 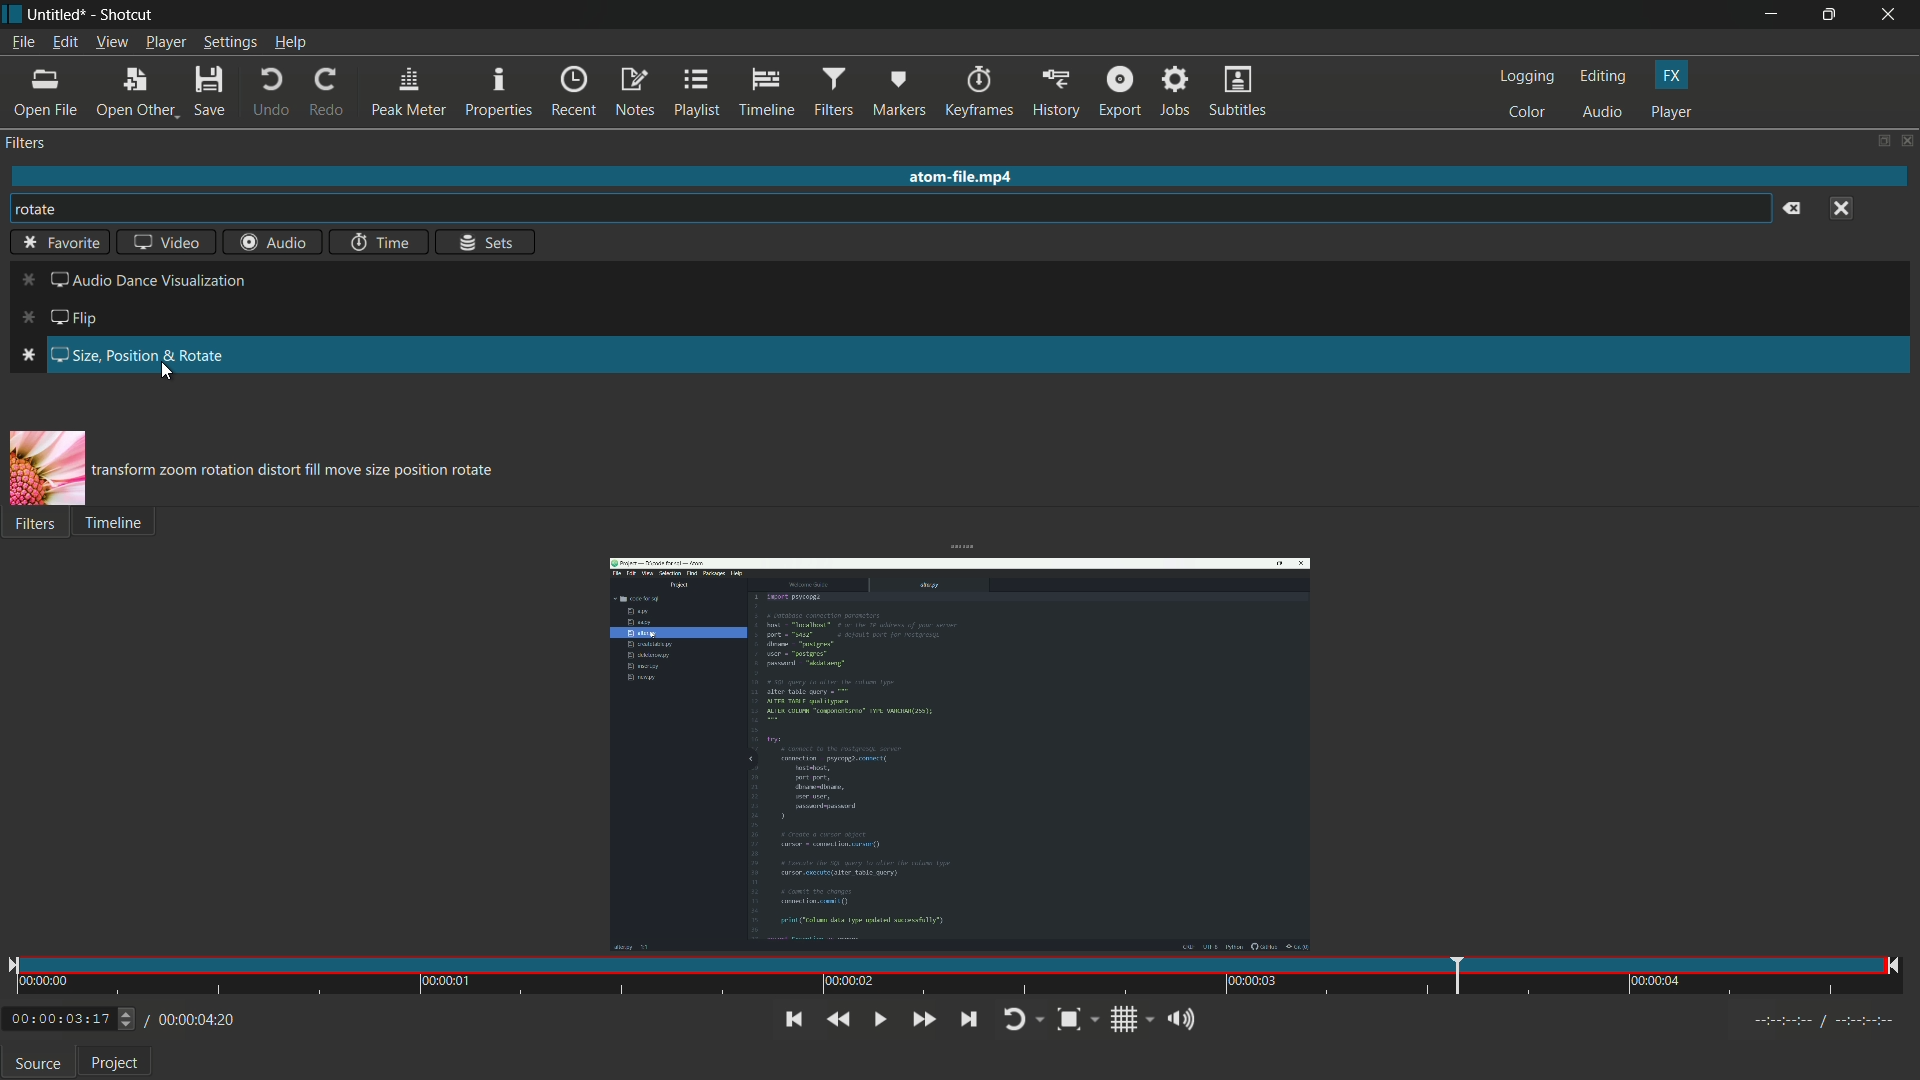 What do you see at coordinates (62, 45) in the screenshot?
I see `edit menu` at bounding box center [62, 45].